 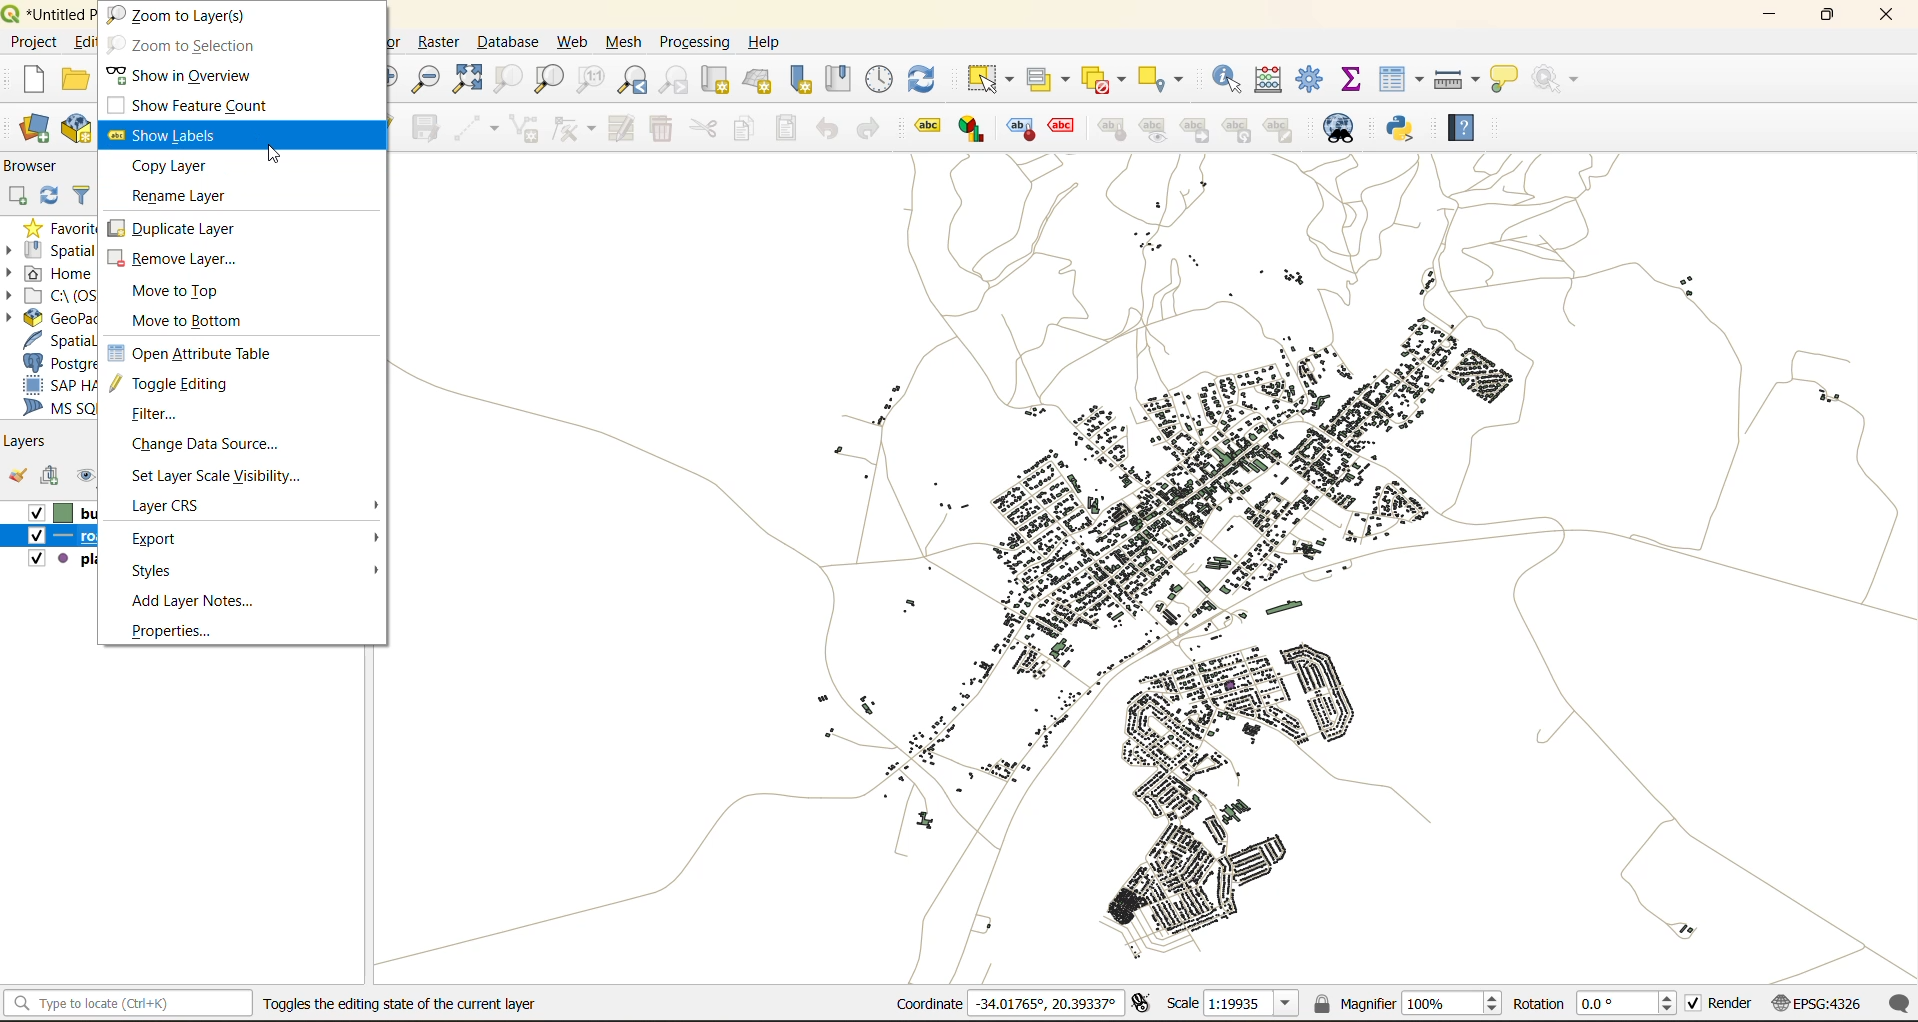 I want to click on toolbox, so click(x=1314, y=79).